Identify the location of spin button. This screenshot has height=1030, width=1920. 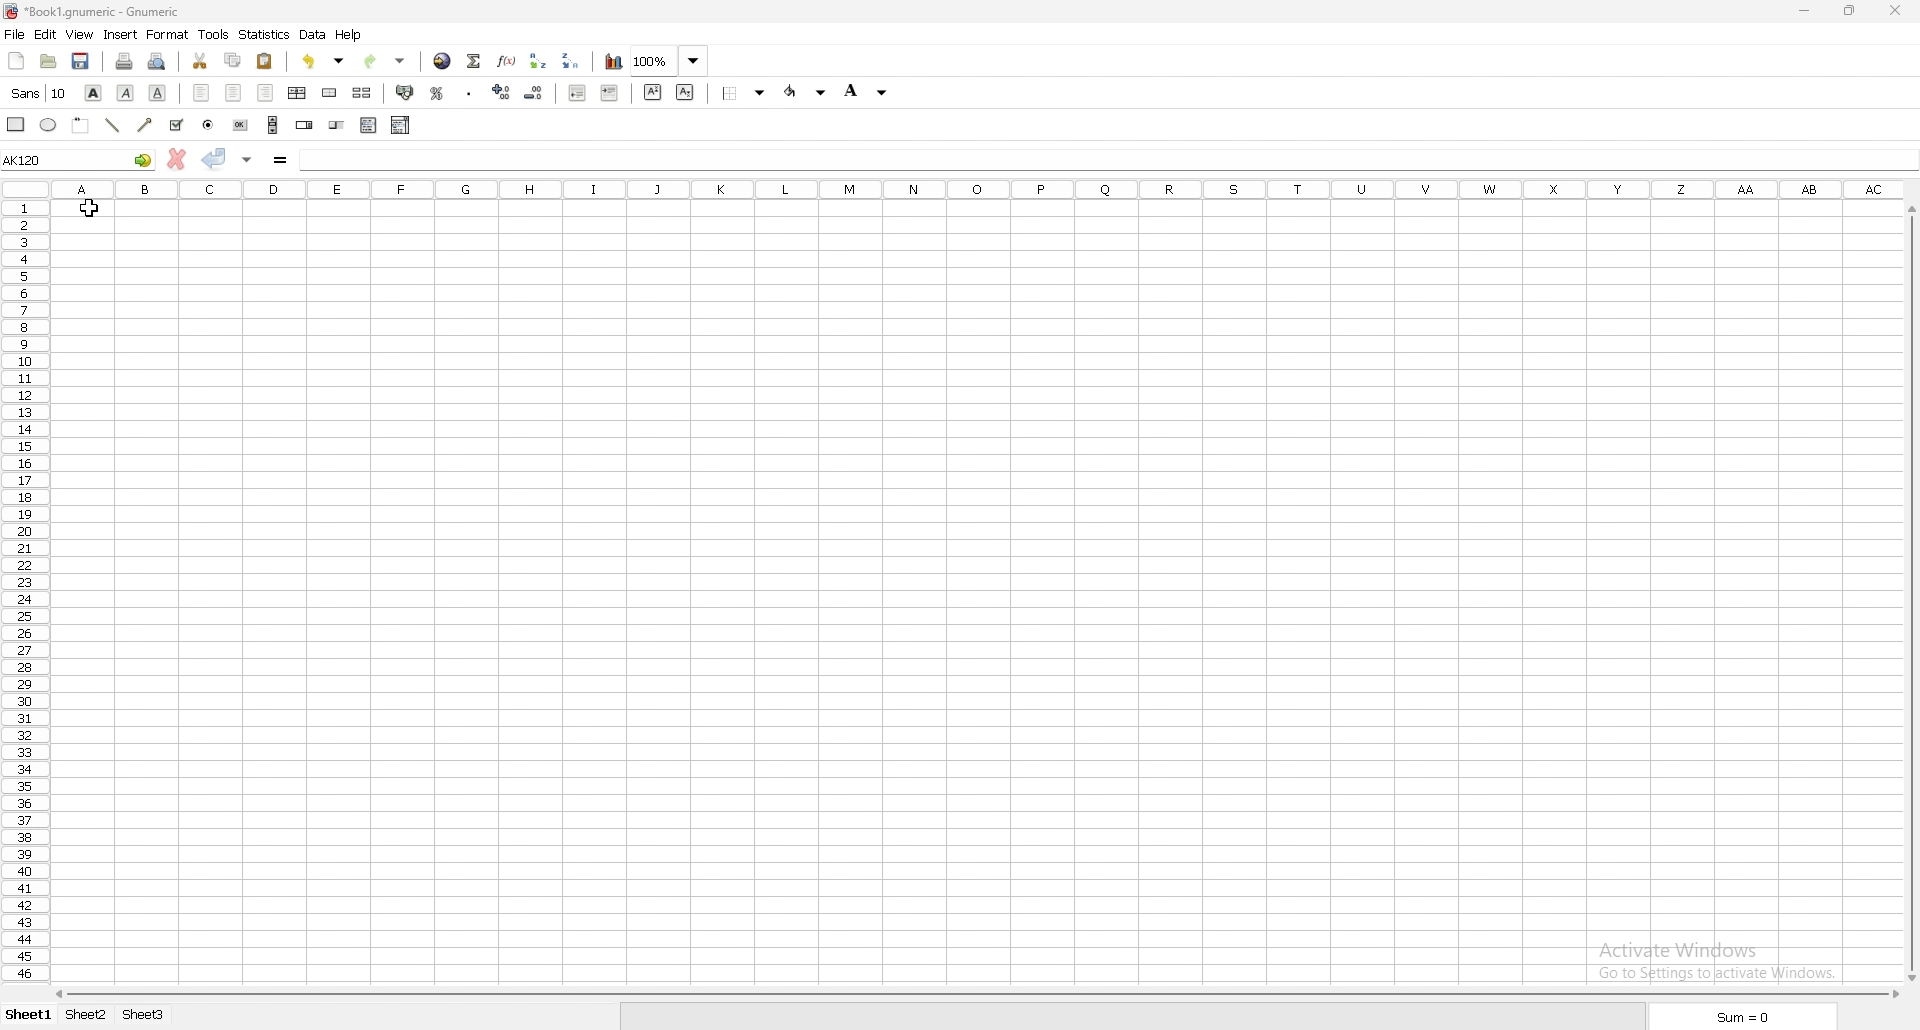
(305, 125).